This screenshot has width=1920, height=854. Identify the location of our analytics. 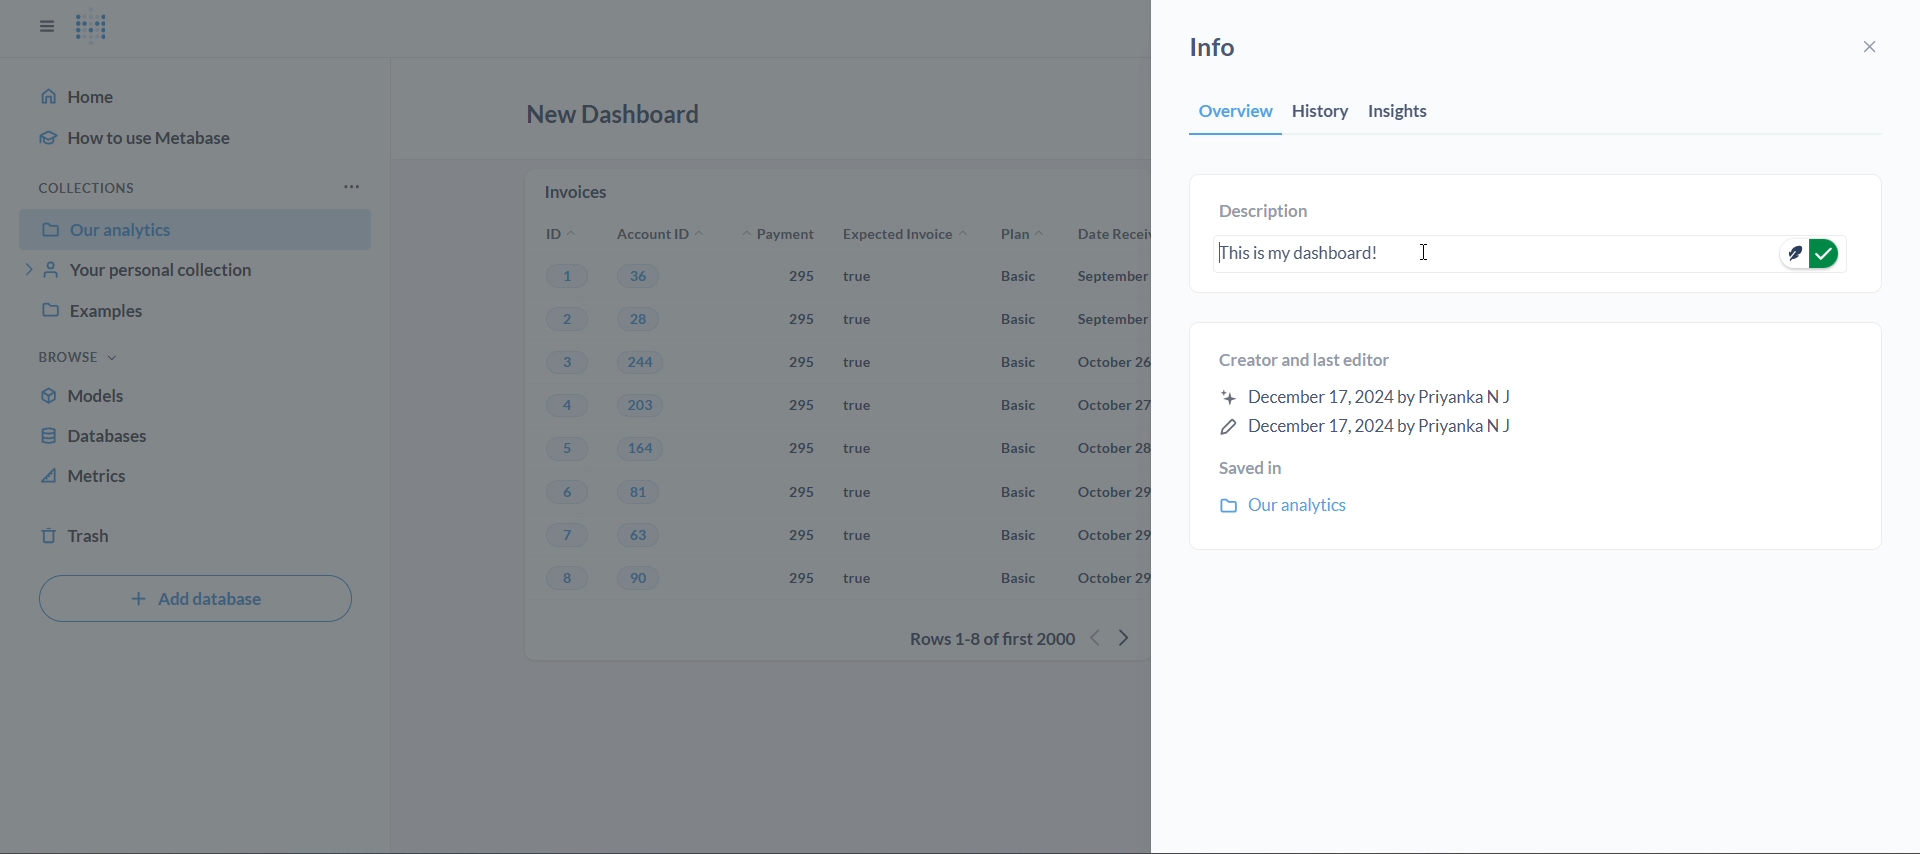
(1292, 505).